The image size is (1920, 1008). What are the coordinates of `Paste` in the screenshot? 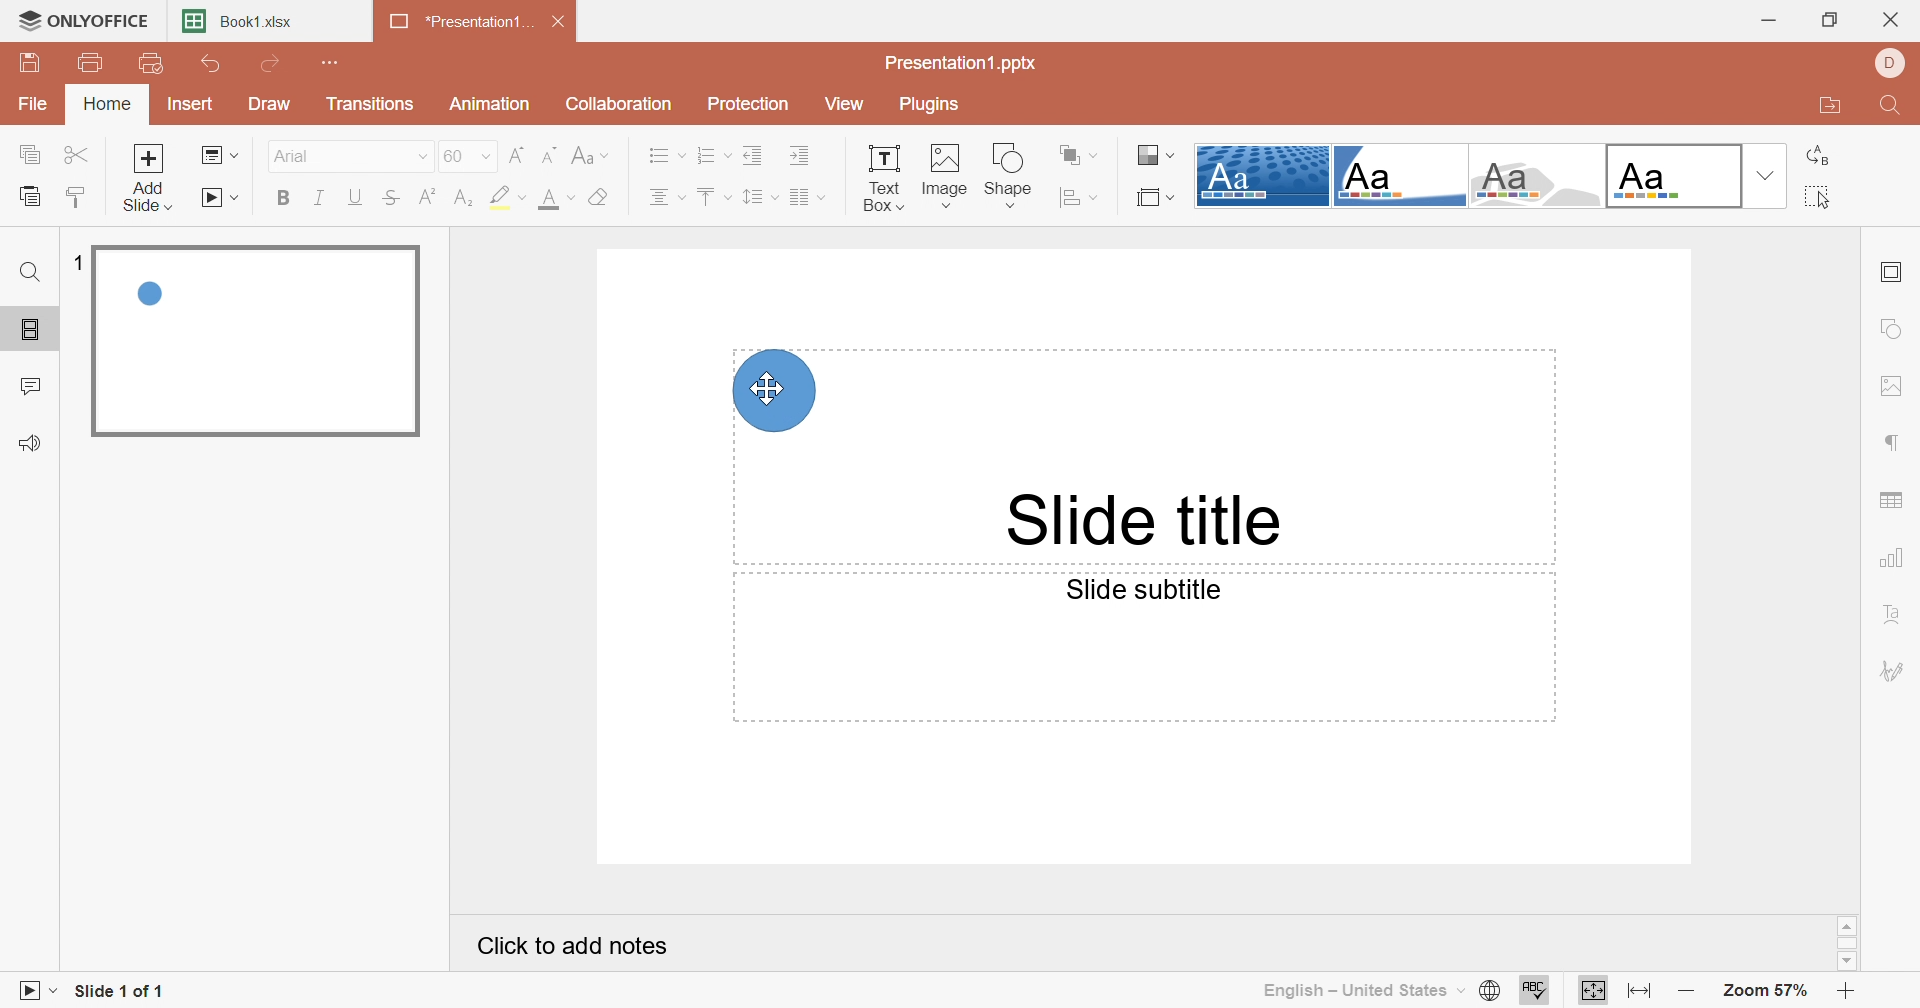 It's located at (30, 195).